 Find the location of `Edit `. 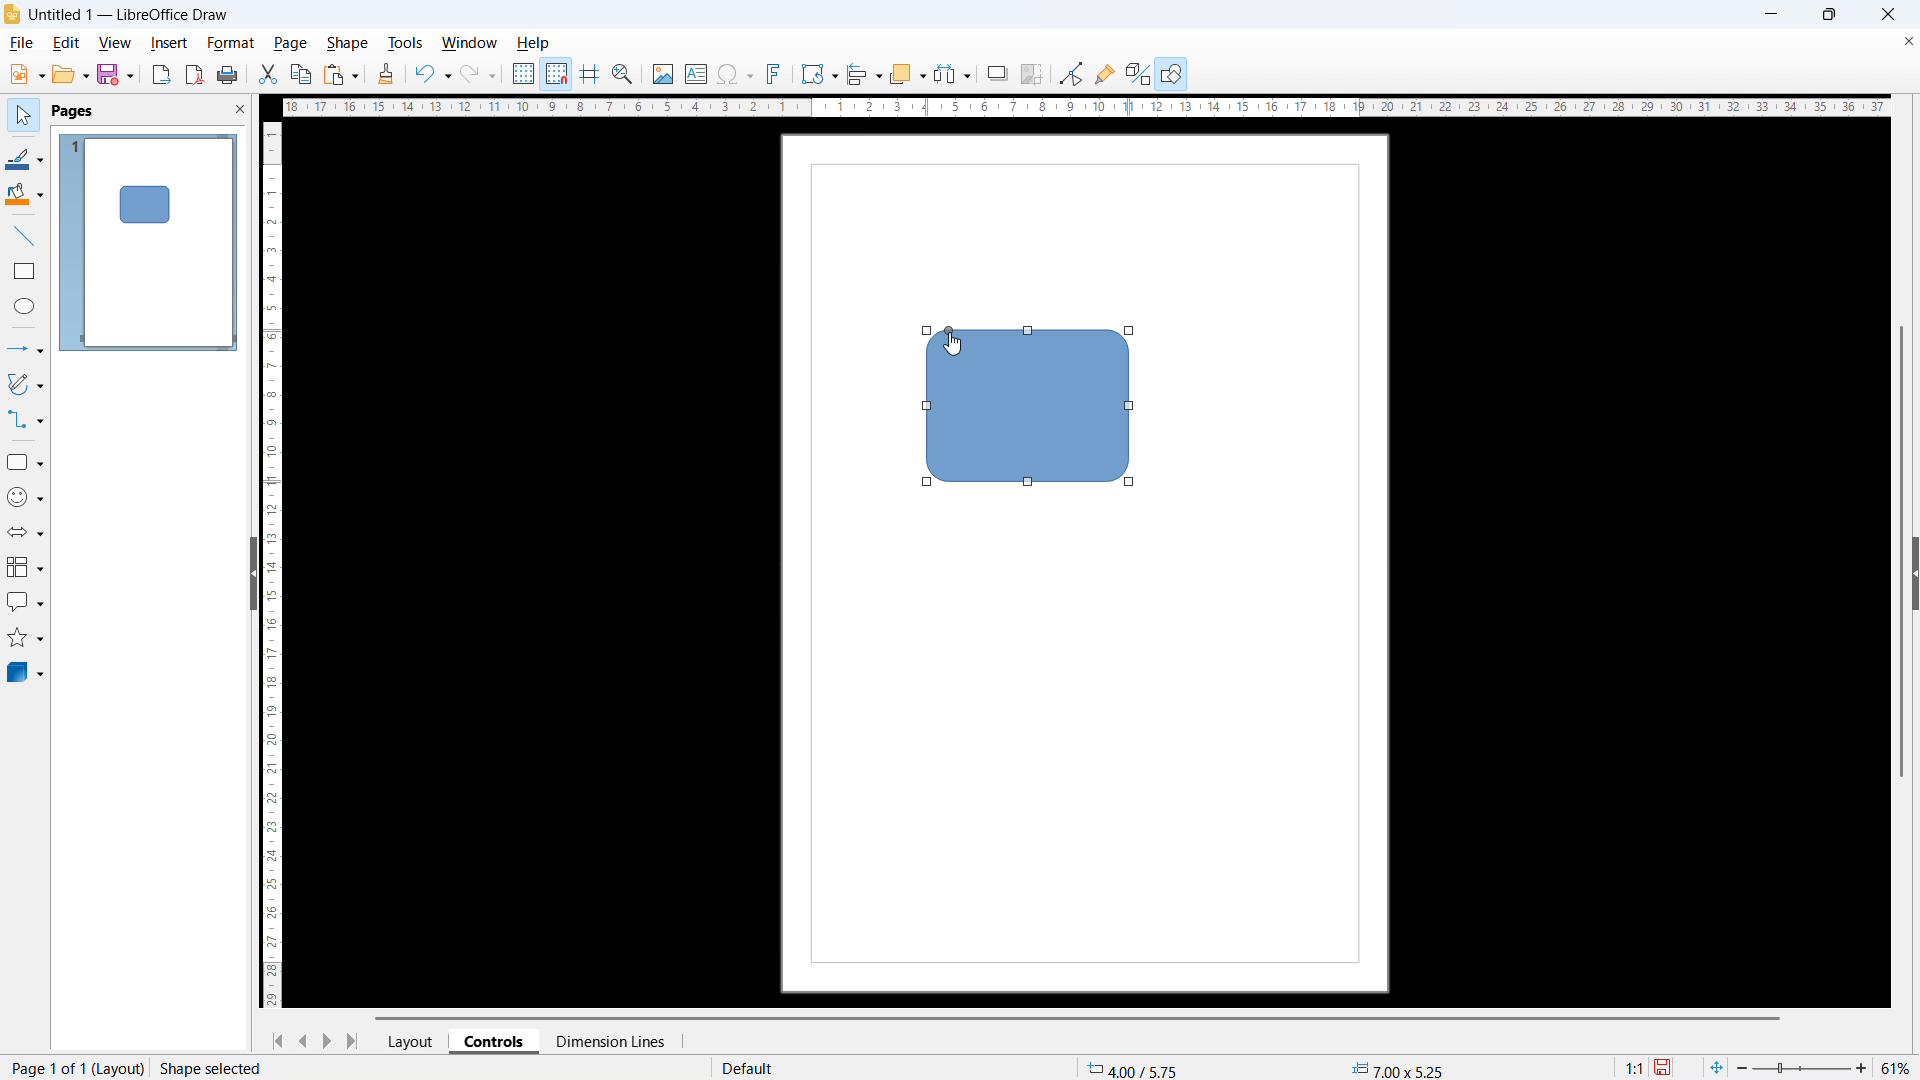

Edit  is located at coordinates (64, 42).